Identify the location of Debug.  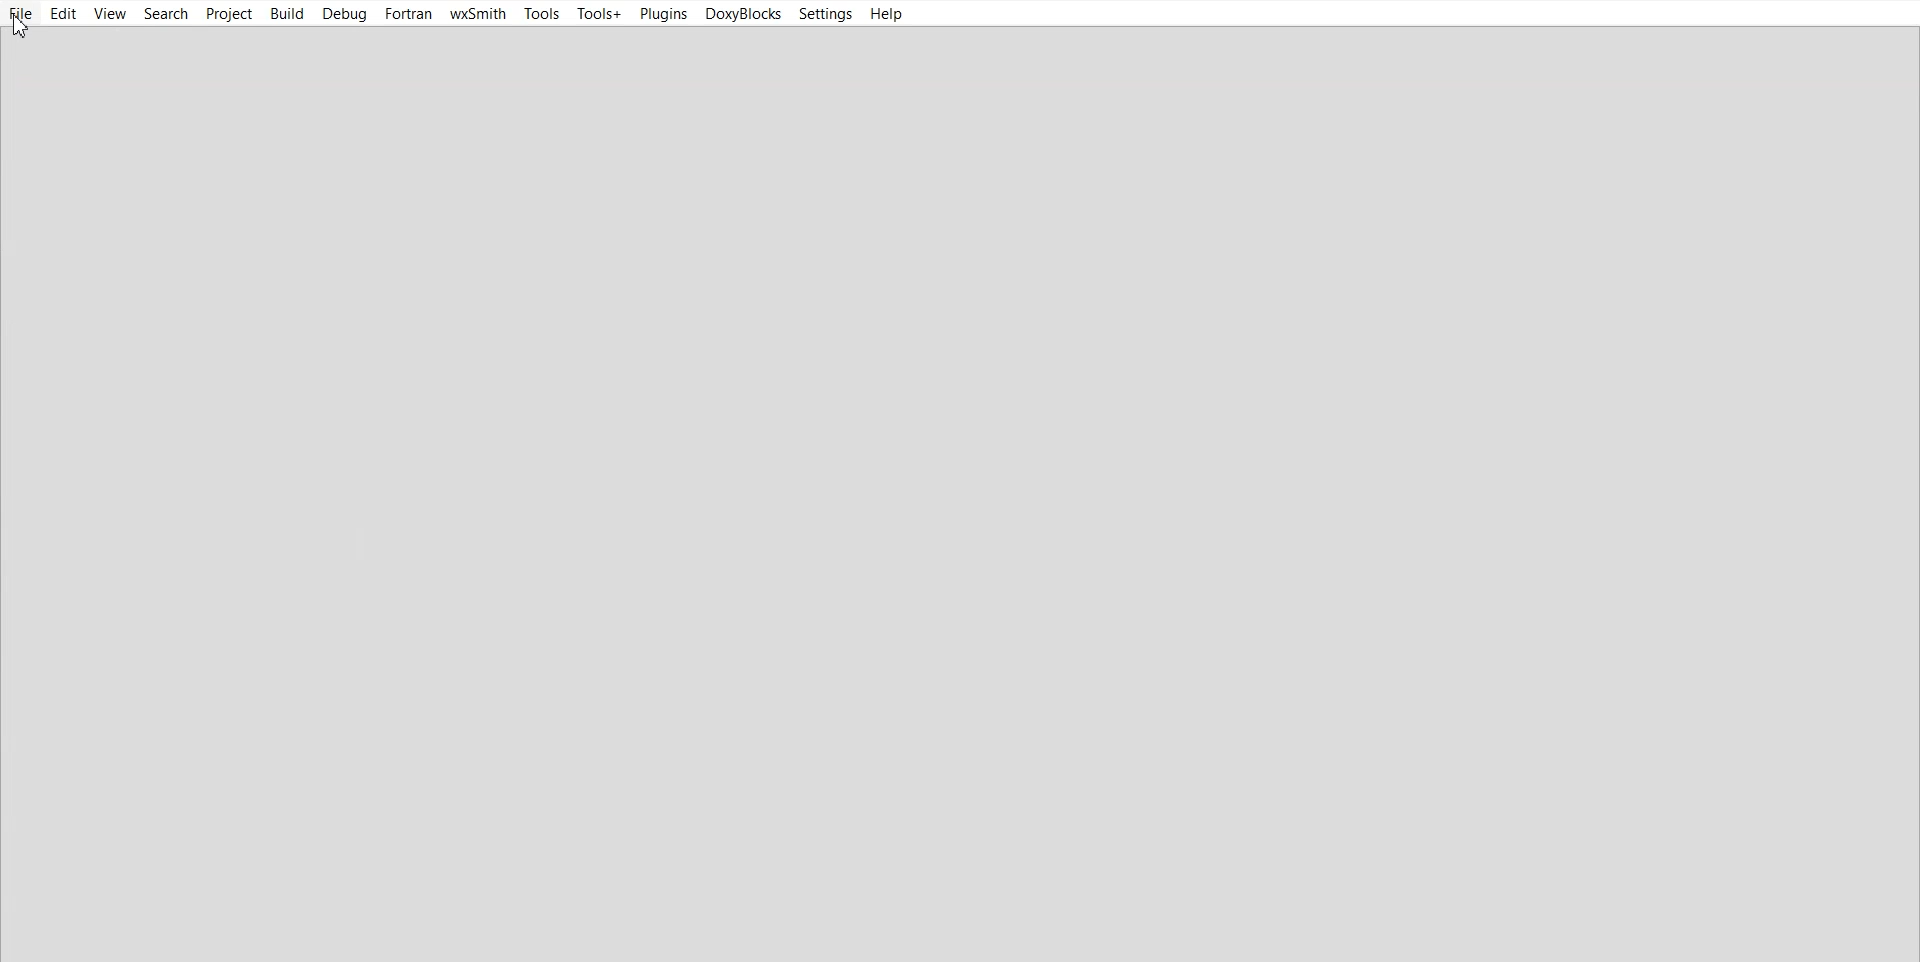
(345, 14).